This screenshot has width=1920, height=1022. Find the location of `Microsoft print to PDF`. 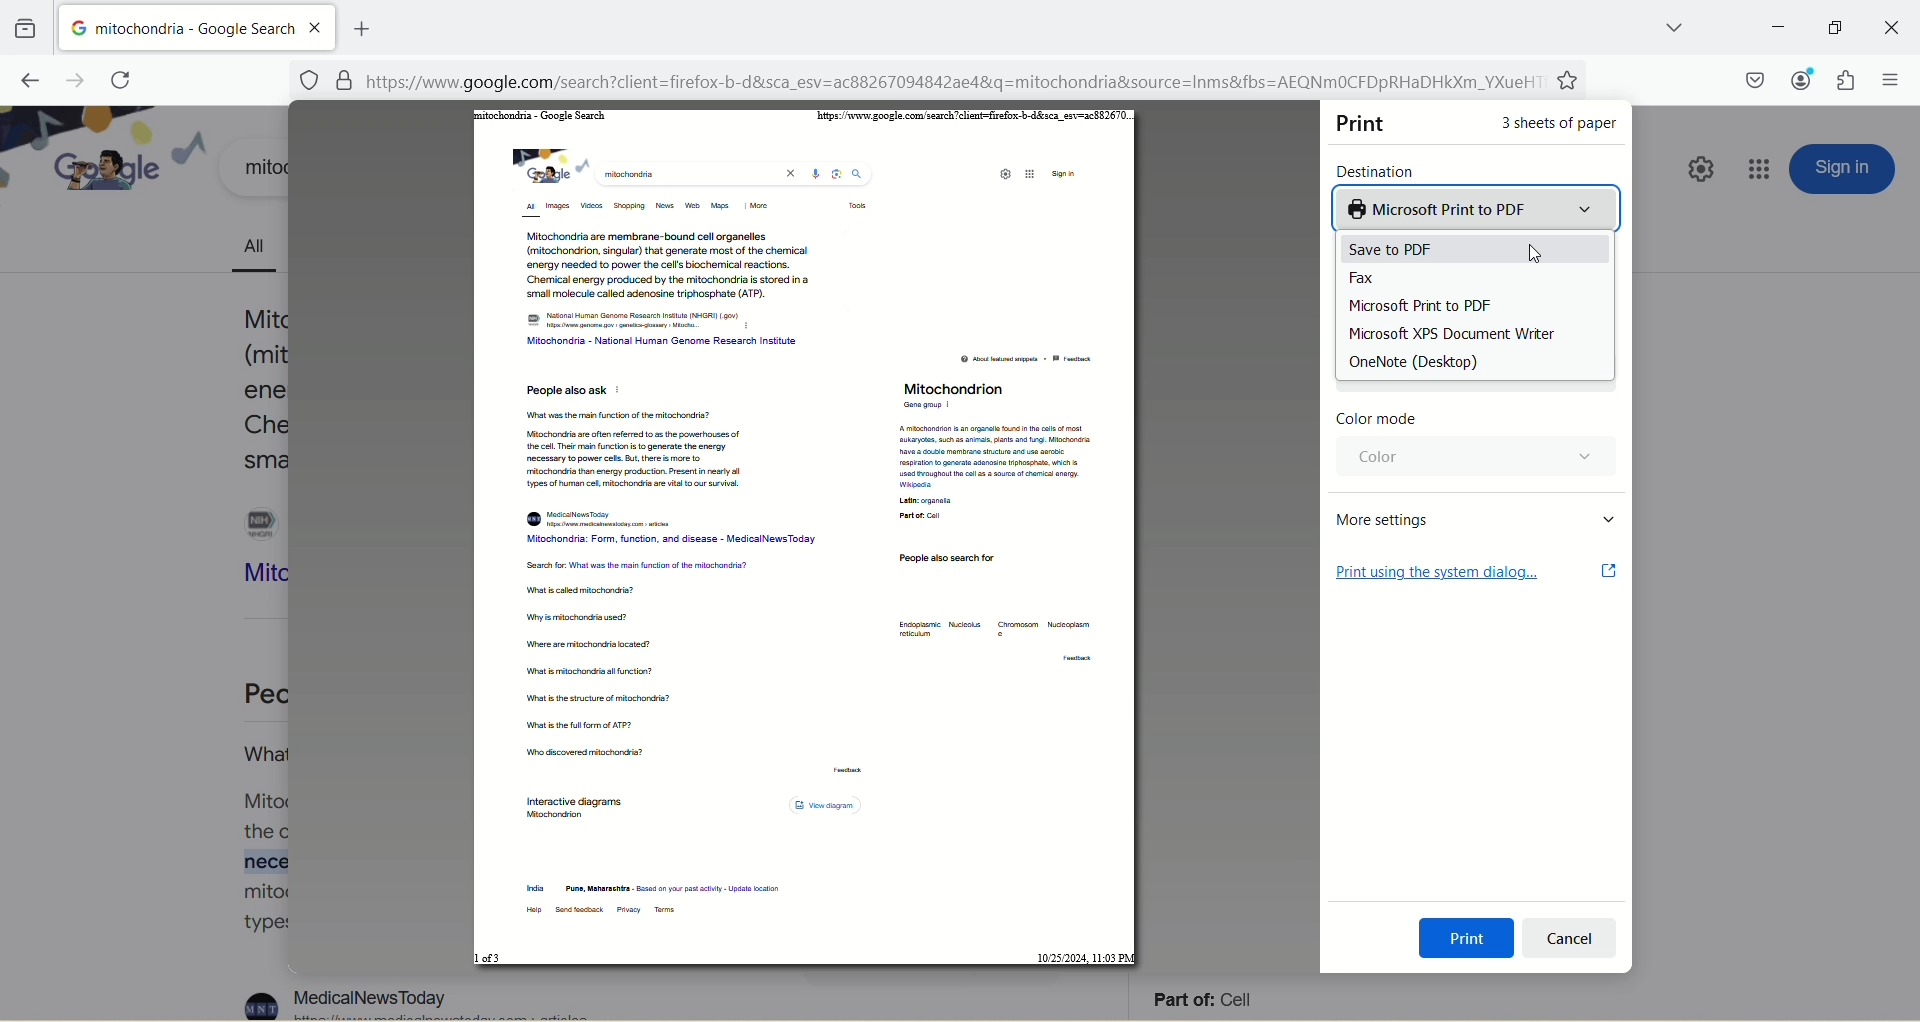

Microsoft print to PDF is located at coordinates (1478, 208).